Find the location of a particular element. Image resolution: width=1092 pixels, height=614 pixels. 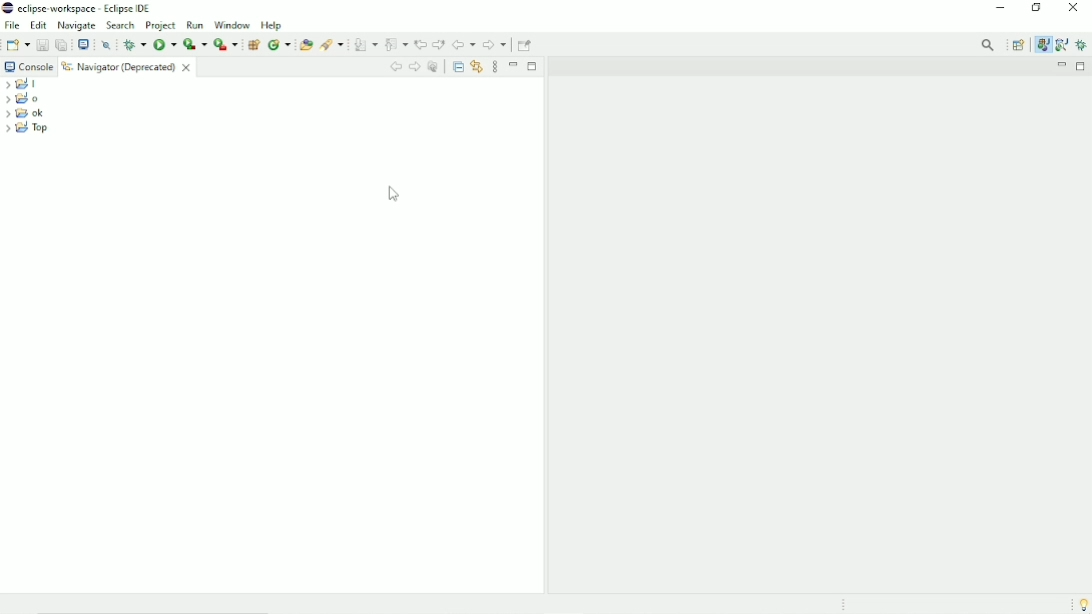

Navigate is located at coordinates (78, 25).